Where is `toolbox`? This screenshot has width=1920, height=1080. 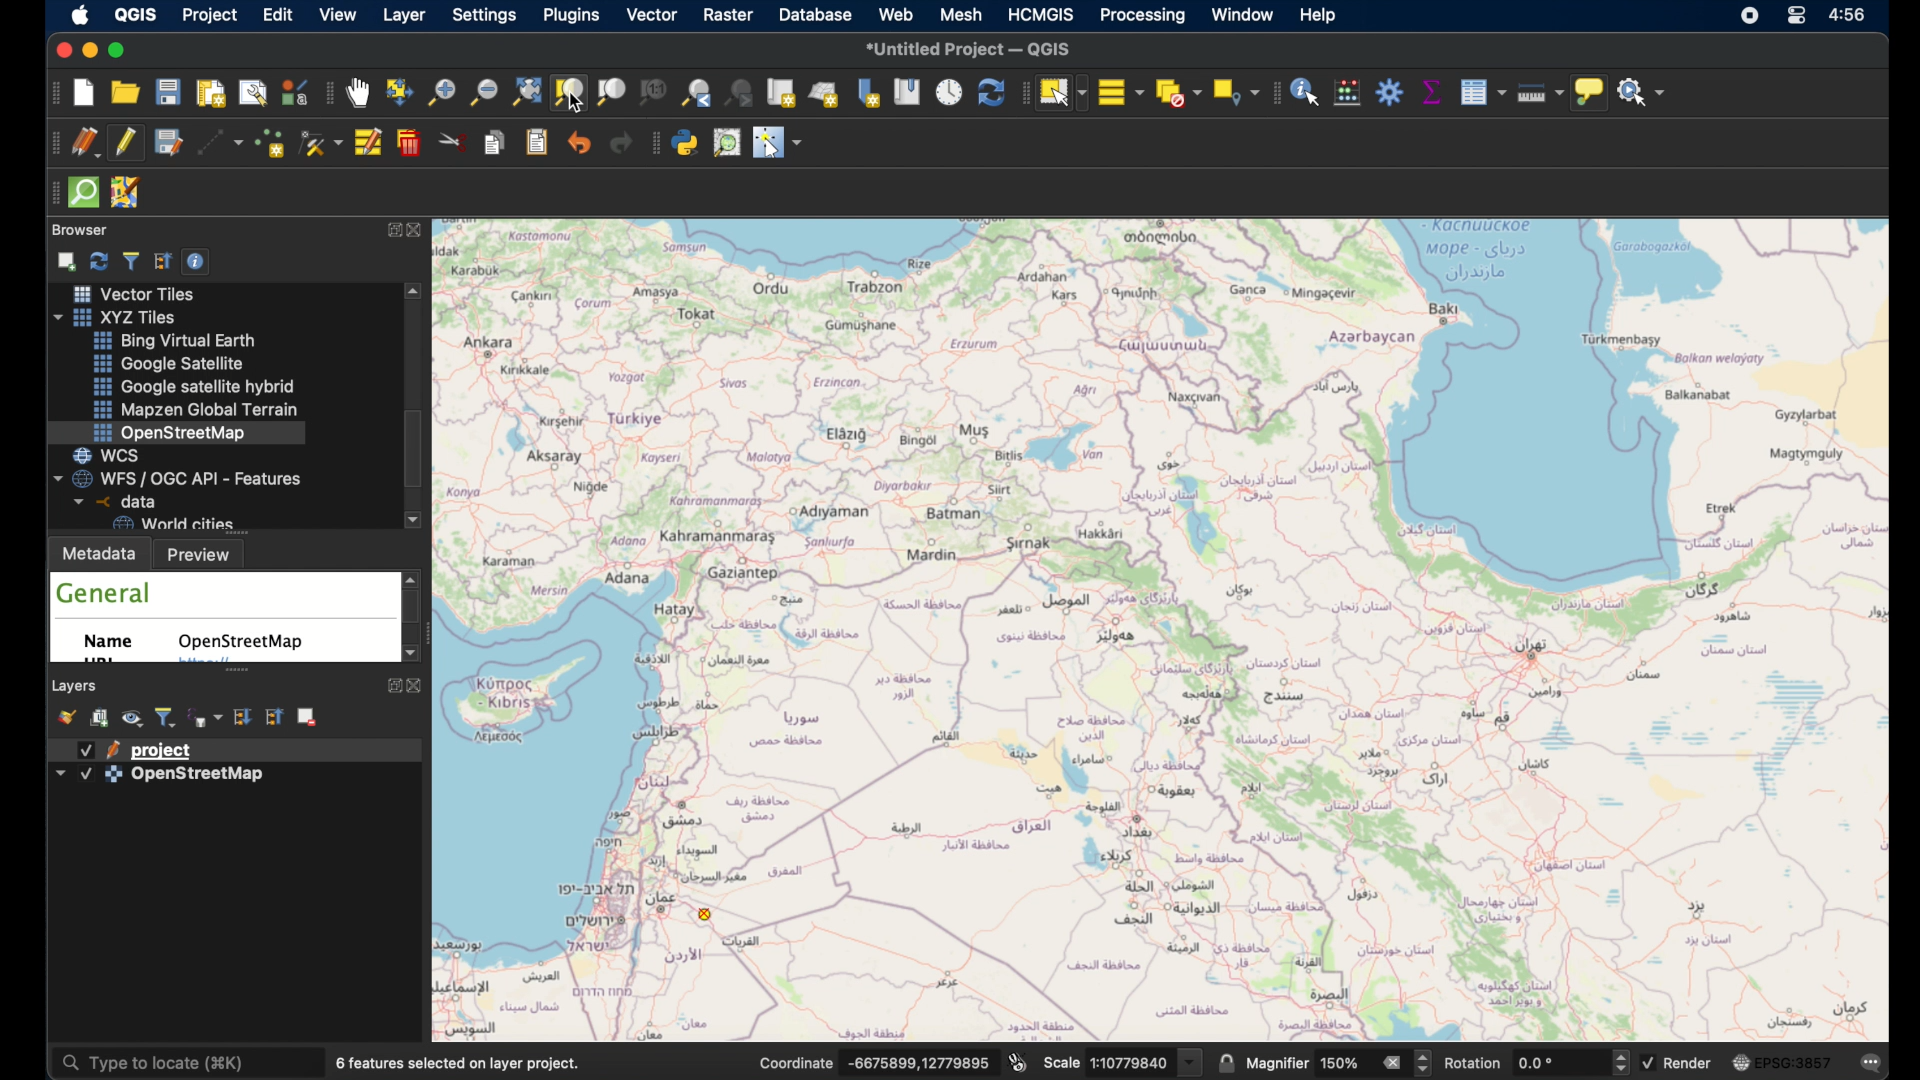
toolbox is located at coordinates (1389, 92).